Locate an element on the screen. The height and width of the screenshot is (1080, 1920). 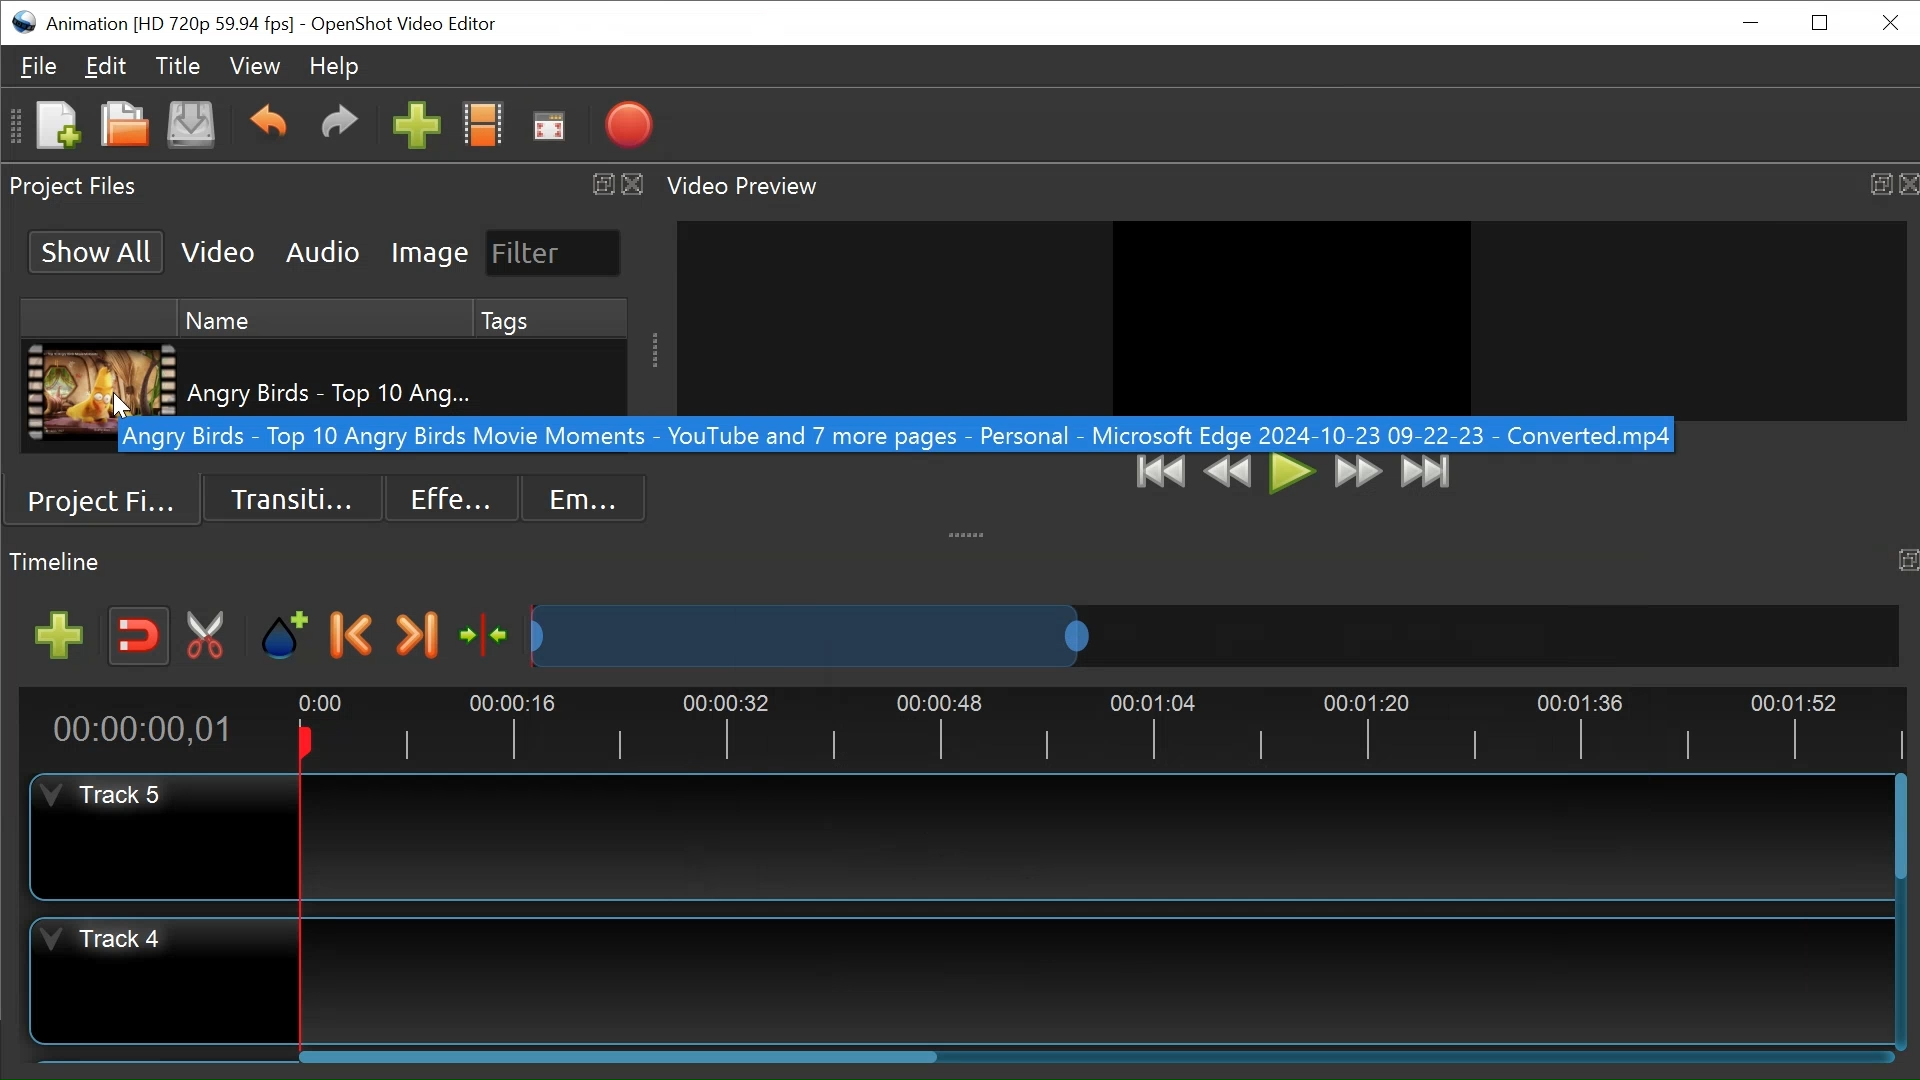
Horizontal Scroll bar is located at coordinates (627, 1055).